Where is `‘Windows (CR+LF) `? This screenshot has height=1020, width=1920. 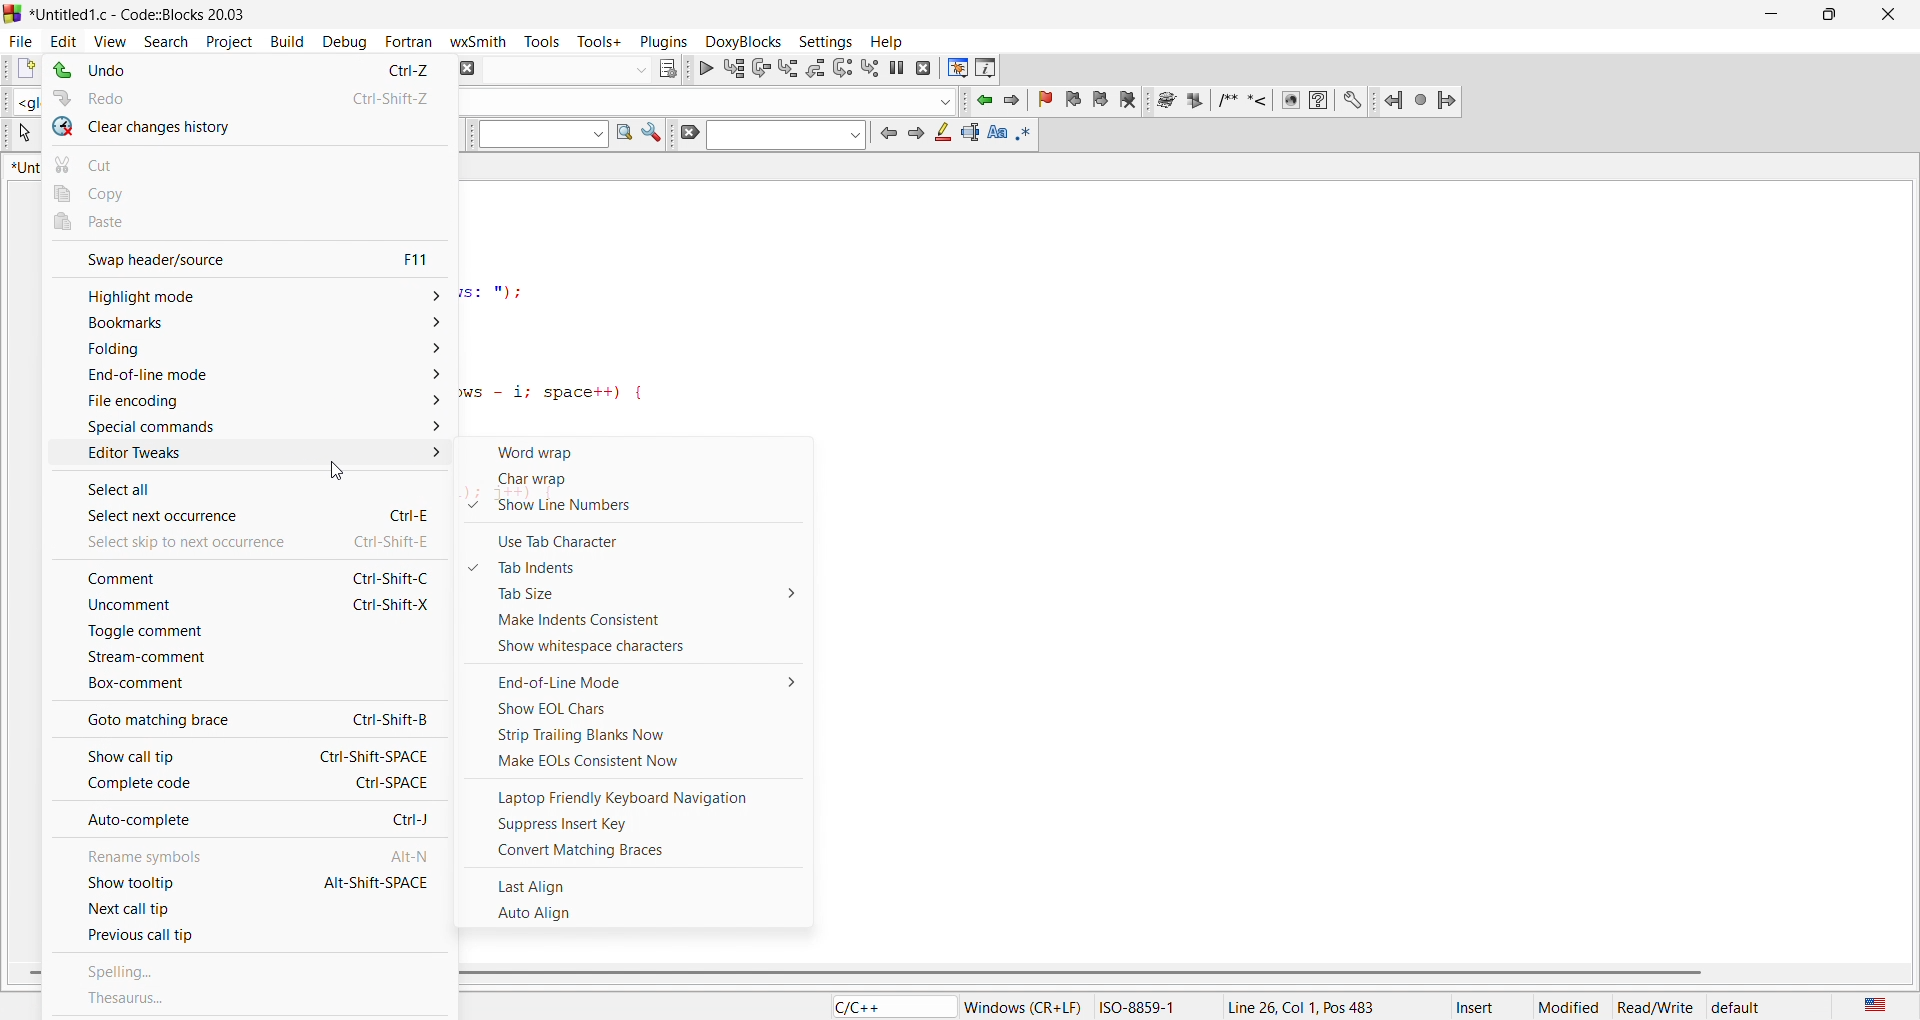 ‘Windows (CR+LF)  is located at coordinates (1024, 1005).